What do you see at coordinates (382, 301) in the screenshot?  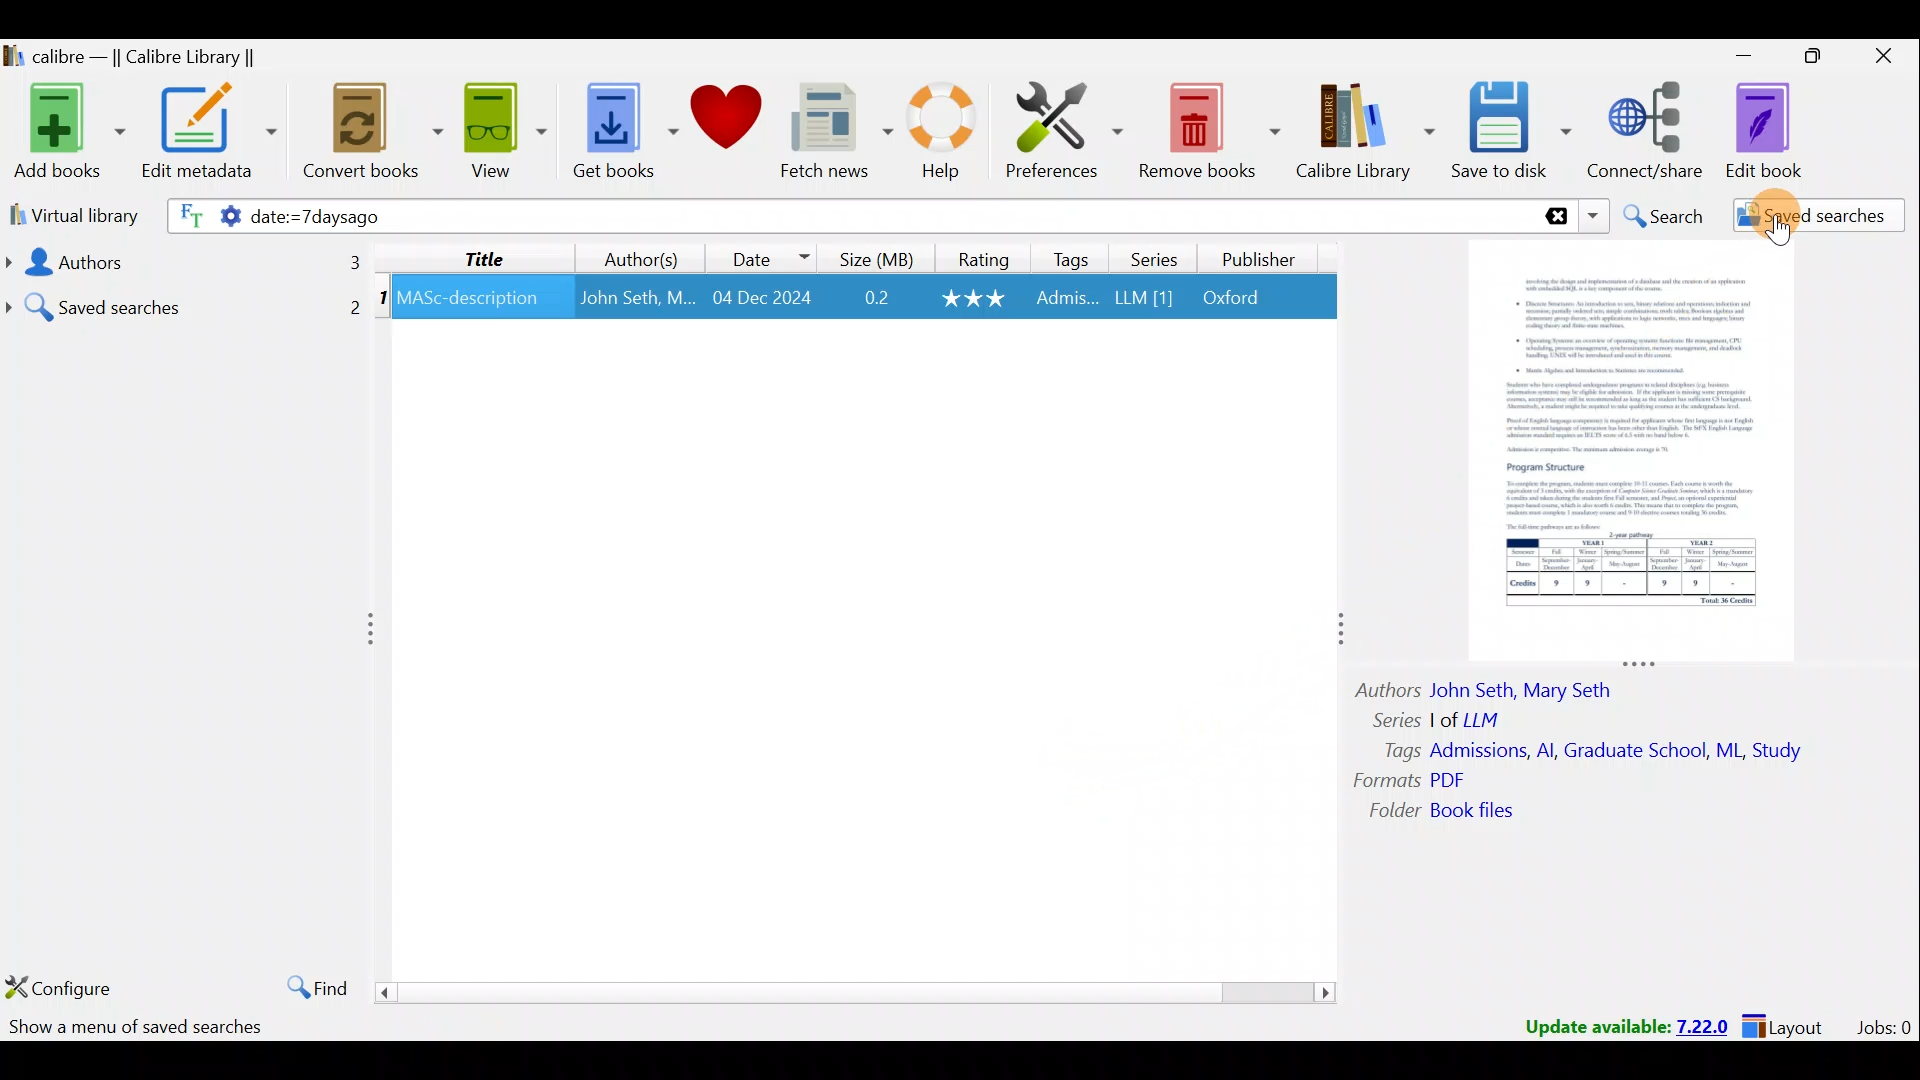 I see `1` at bounding box center [382, 301].